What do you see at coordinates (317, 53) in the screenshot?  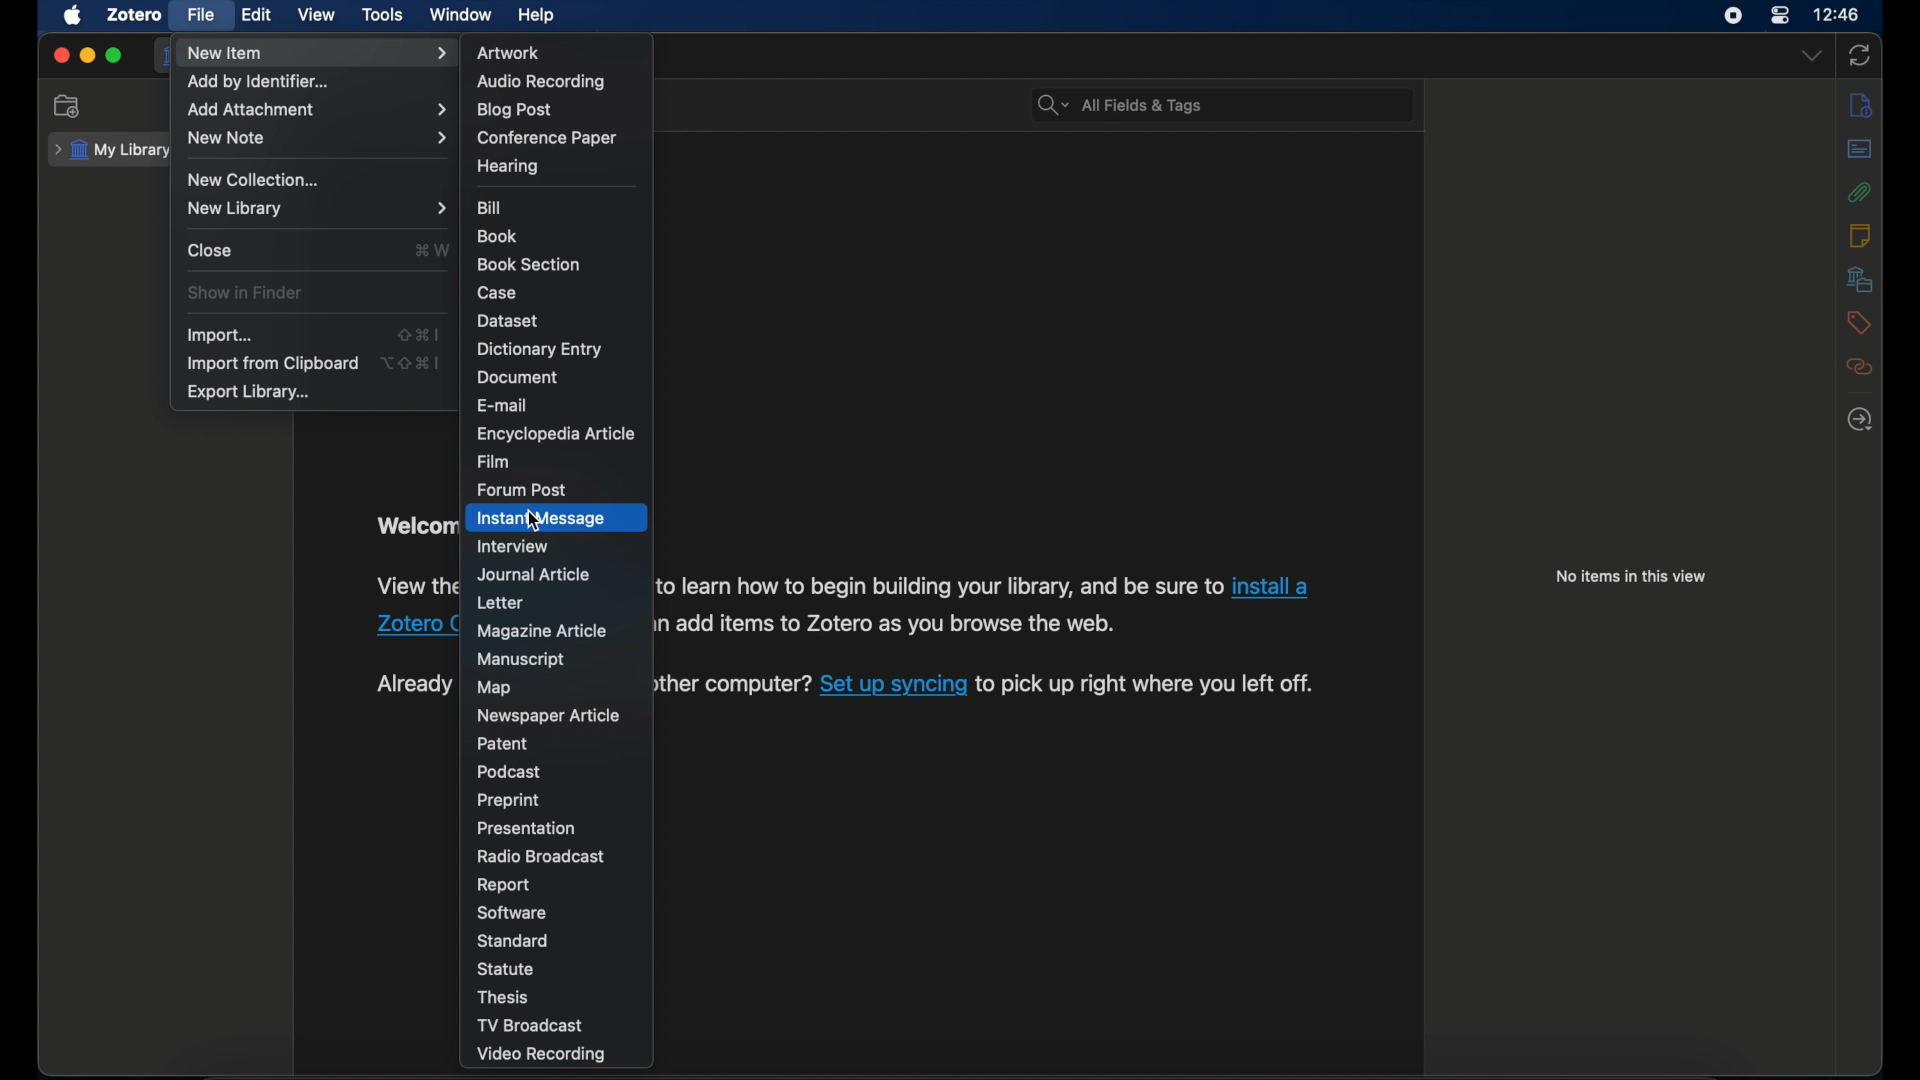 I see `new item` at bounding box center [317, 53].